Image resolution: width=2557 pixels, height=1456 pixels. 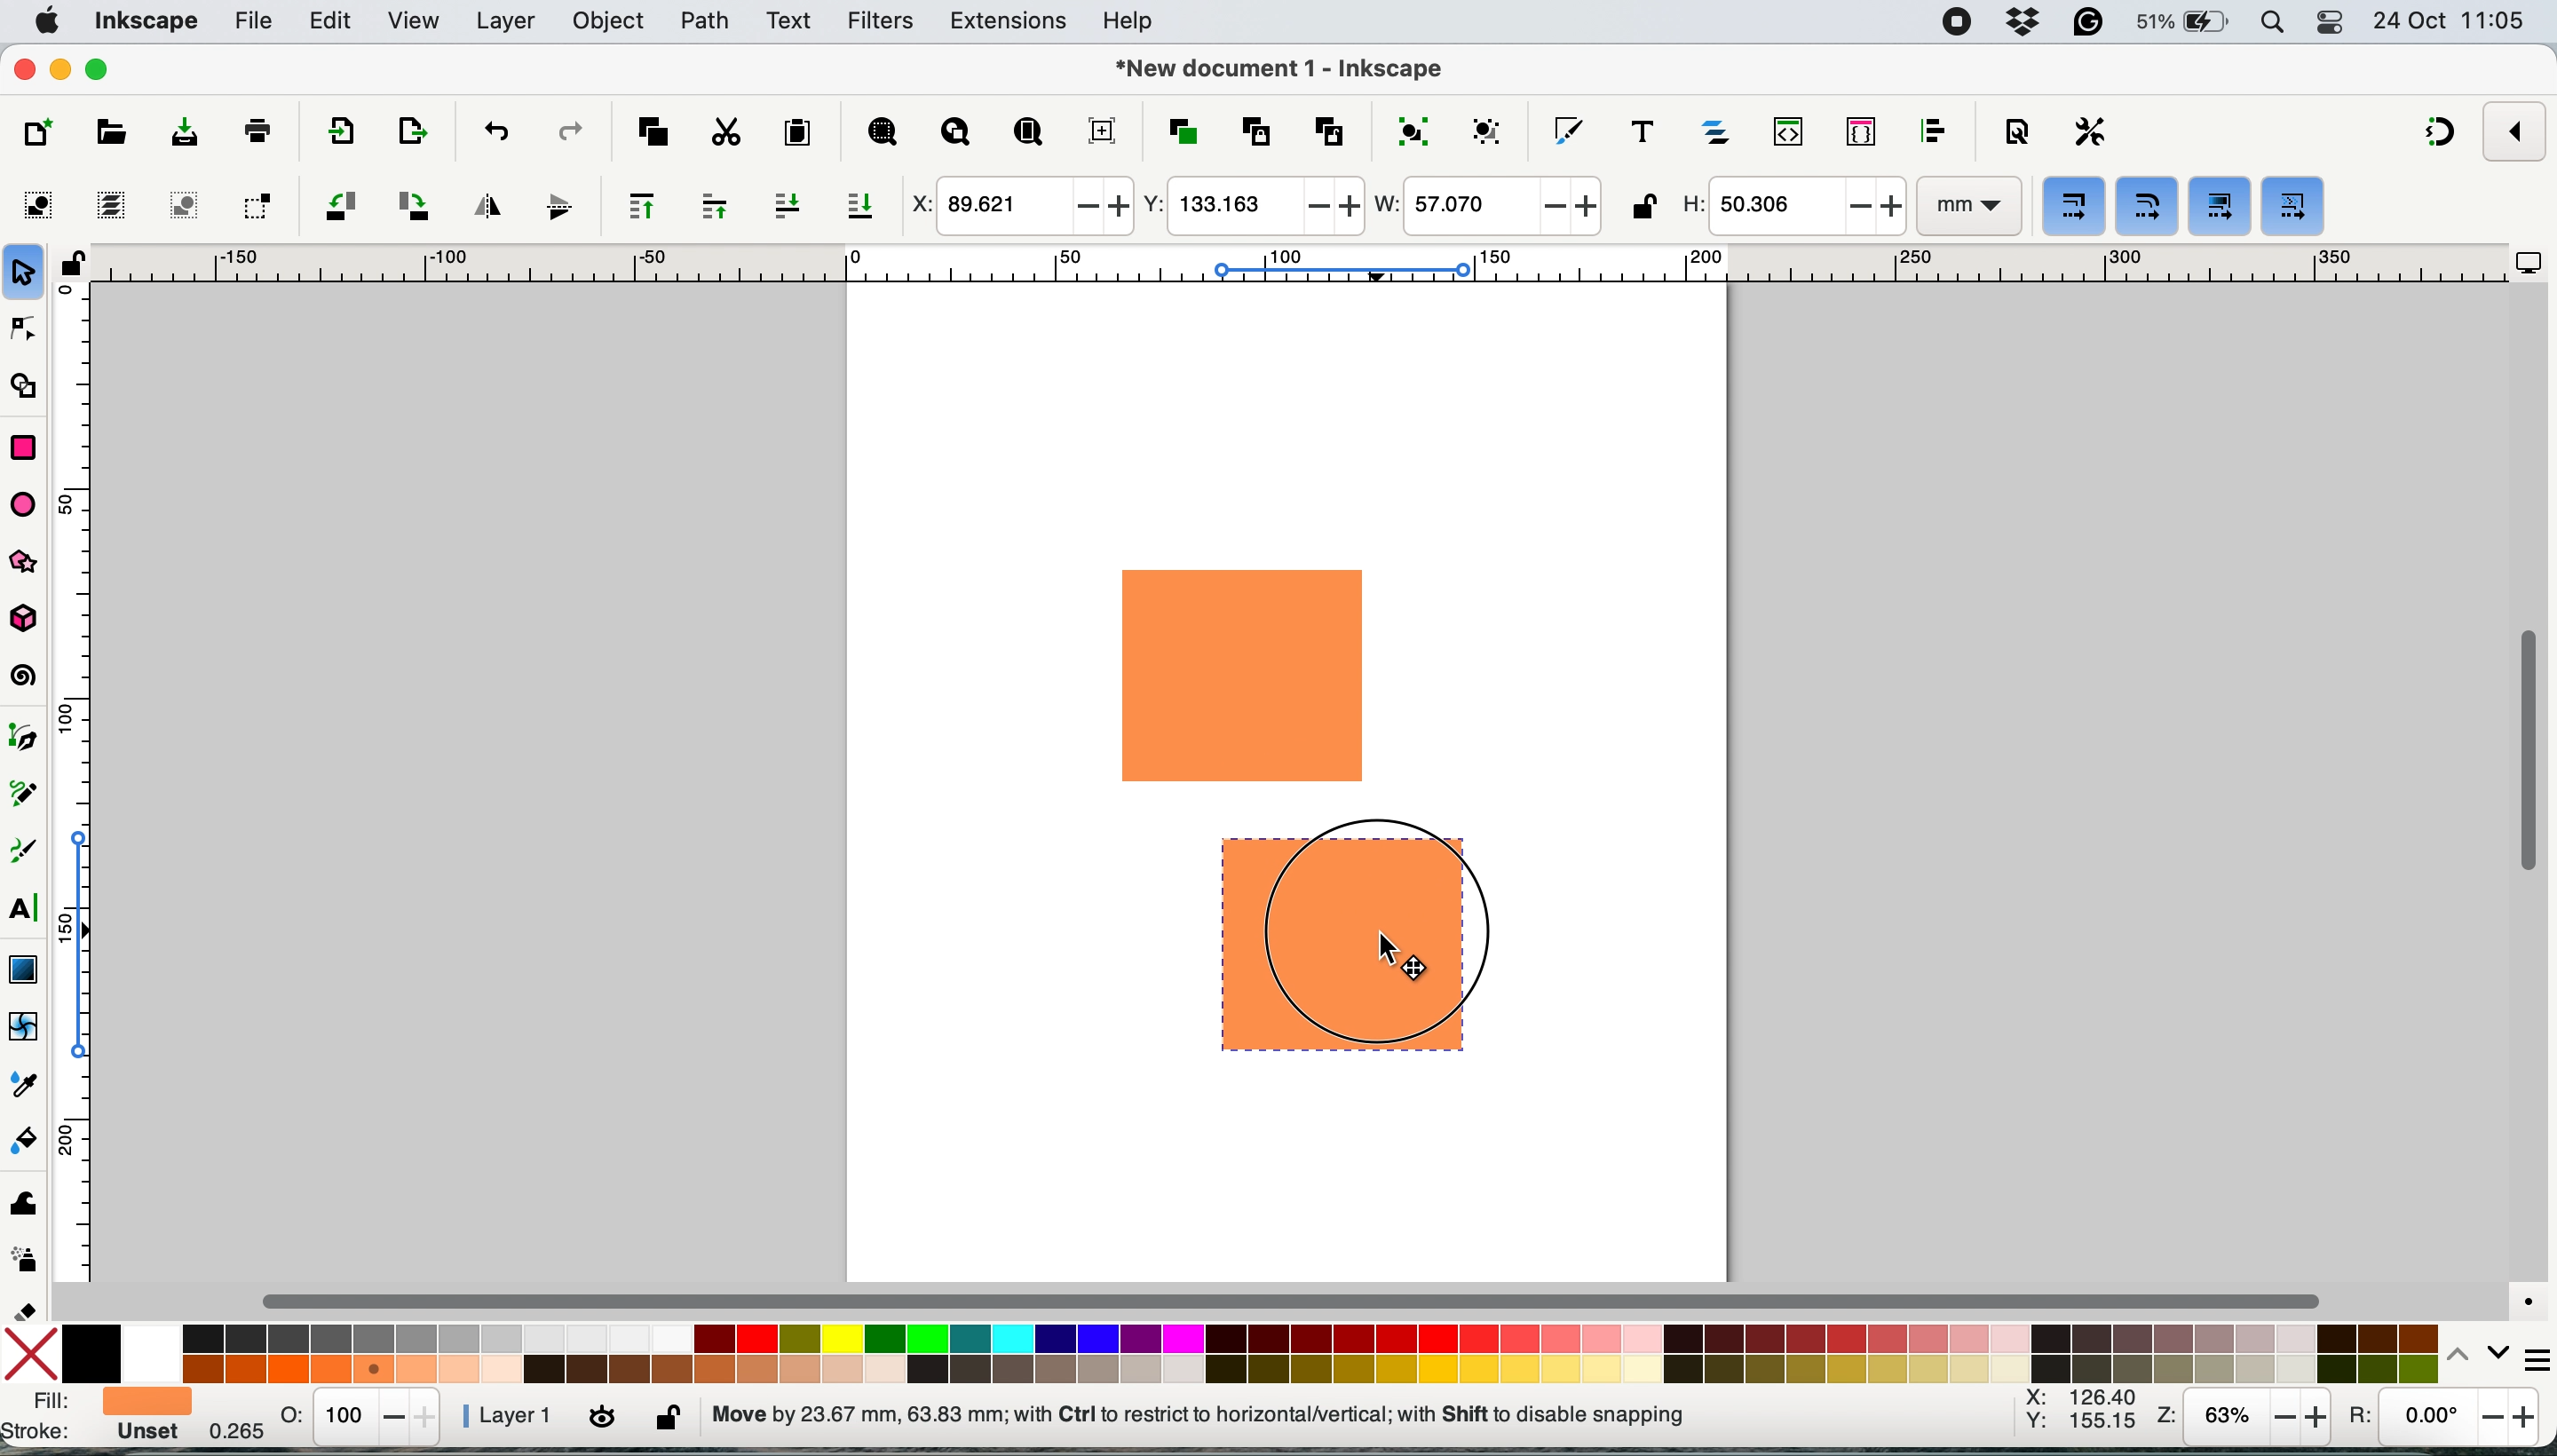 I want to click on print, so click(x=258, y=129).